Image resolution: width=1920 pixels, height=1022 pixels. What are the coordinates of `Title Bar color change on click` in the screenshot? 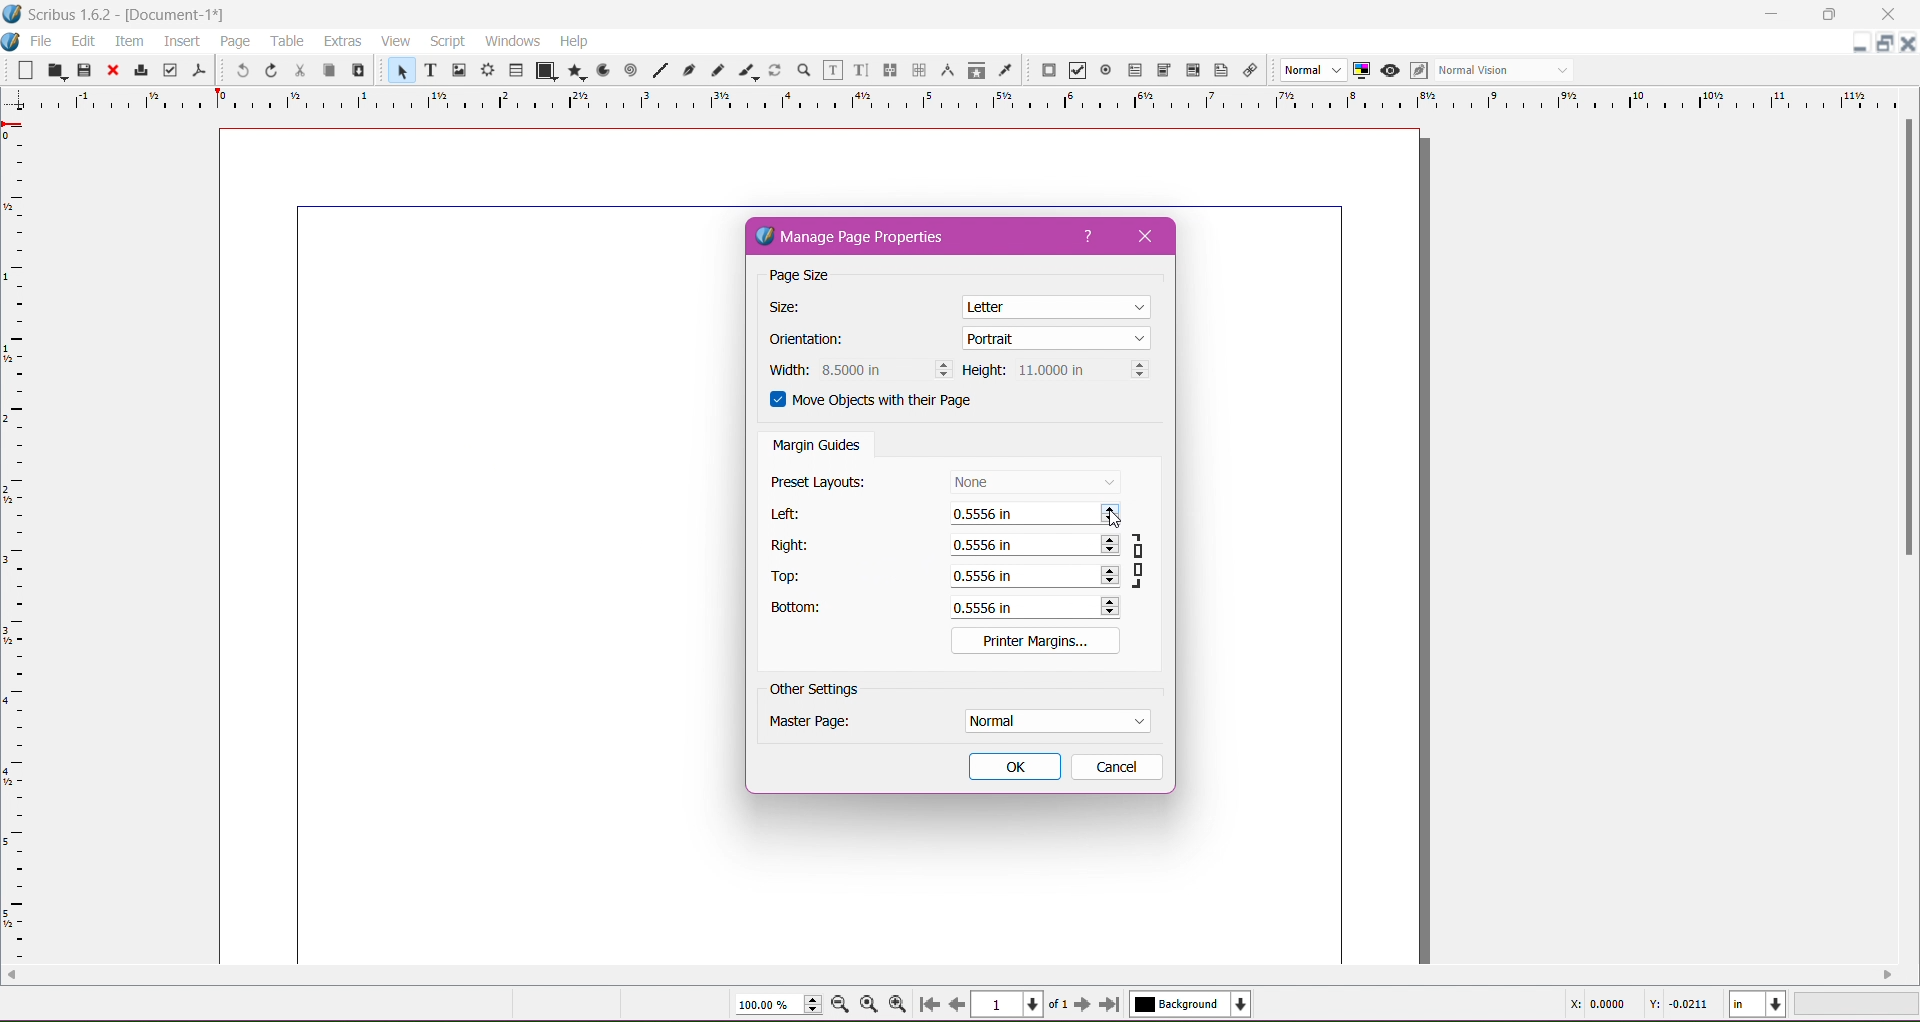 It's located at (985, 14).